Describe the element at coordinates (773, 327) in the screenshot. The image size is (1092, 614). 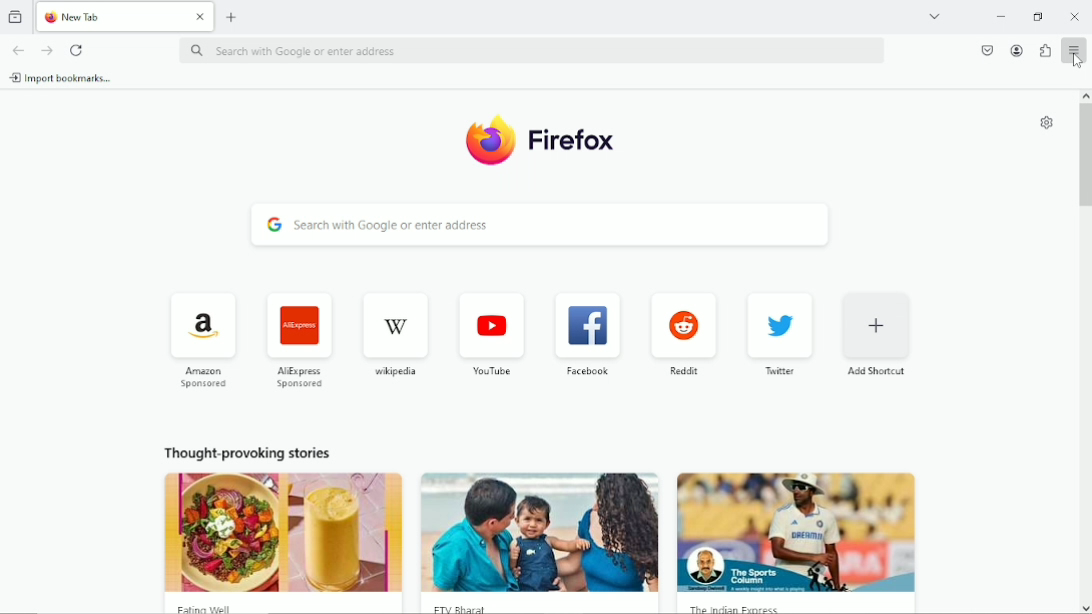
I see `icon` at that location.